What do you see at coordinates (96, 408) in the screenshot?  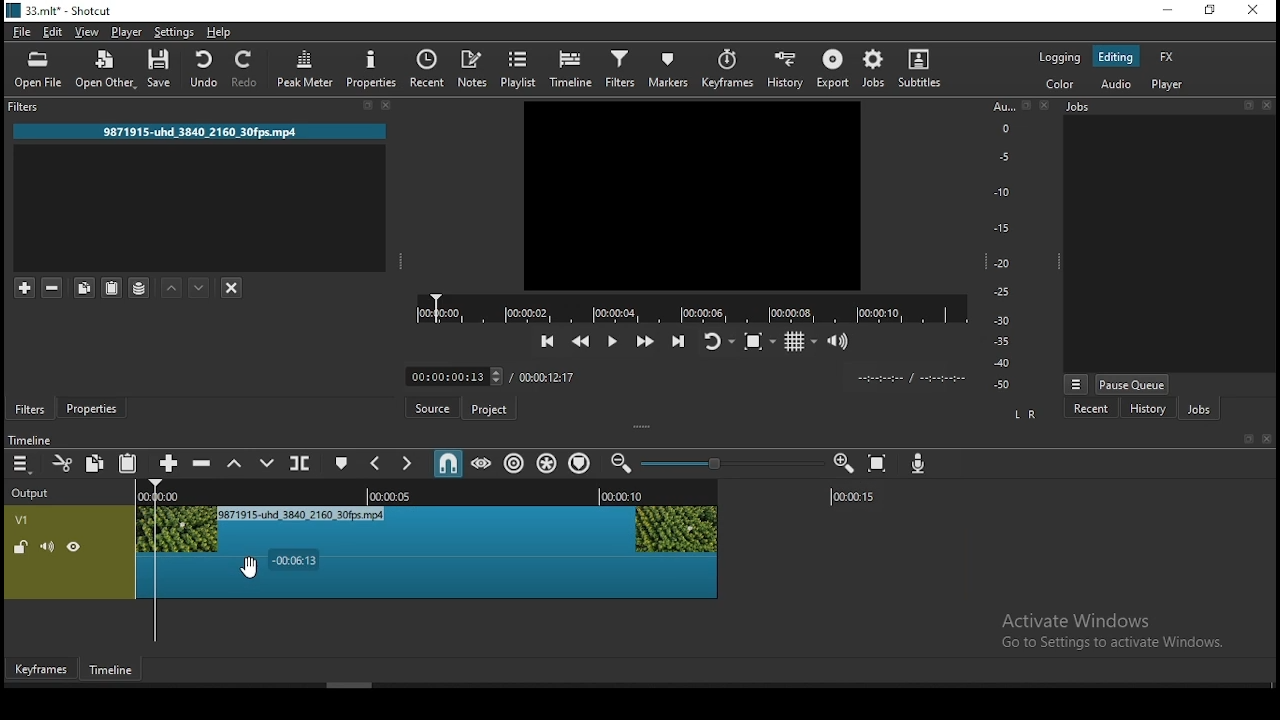 I see `properties` at bounding box center [96, 408].